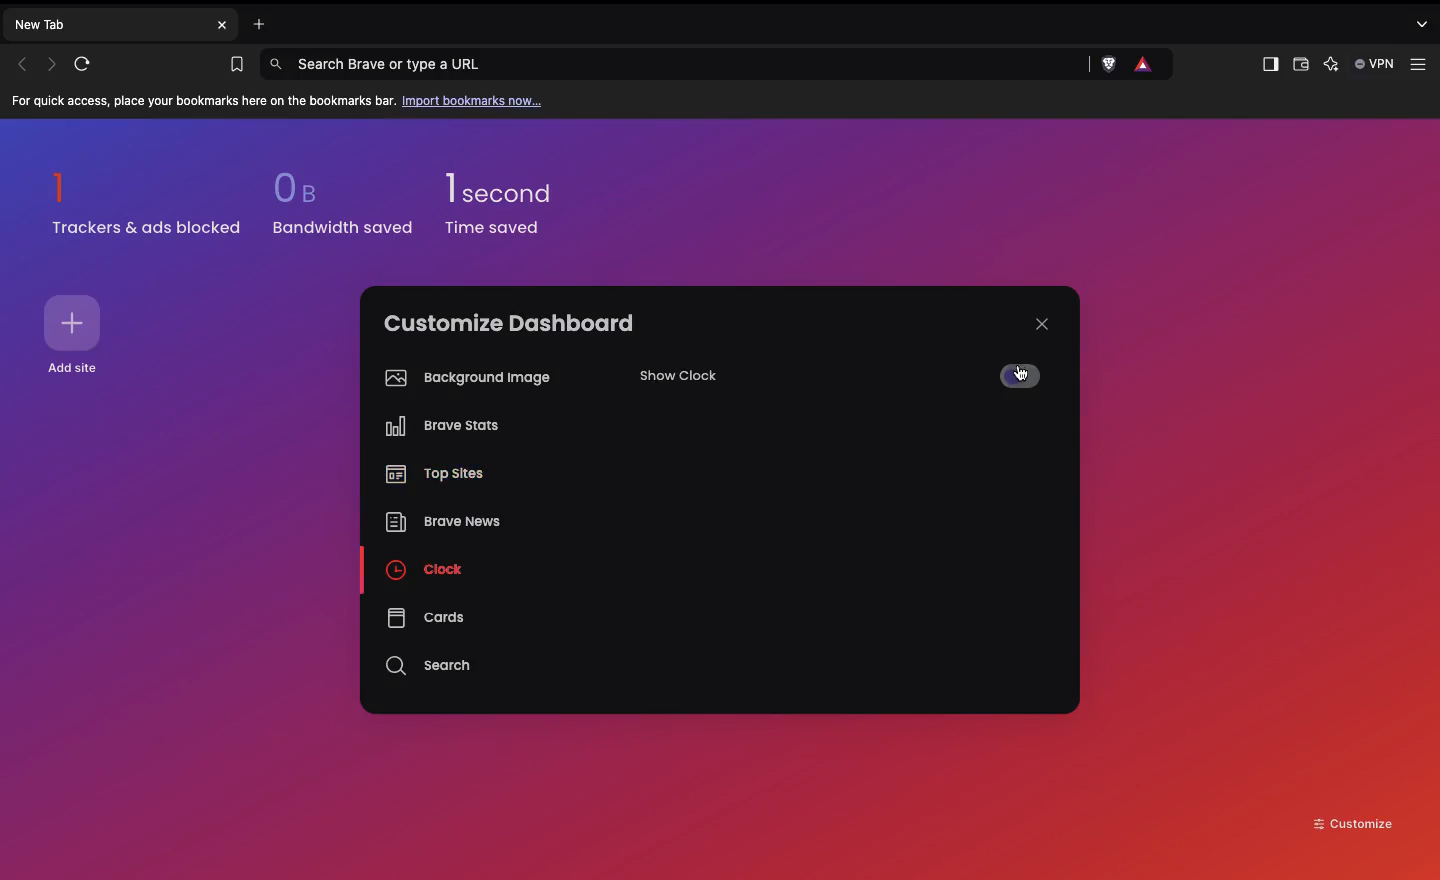 The image size is (1440, 880). I want to click on Background image, so click(463, 378).